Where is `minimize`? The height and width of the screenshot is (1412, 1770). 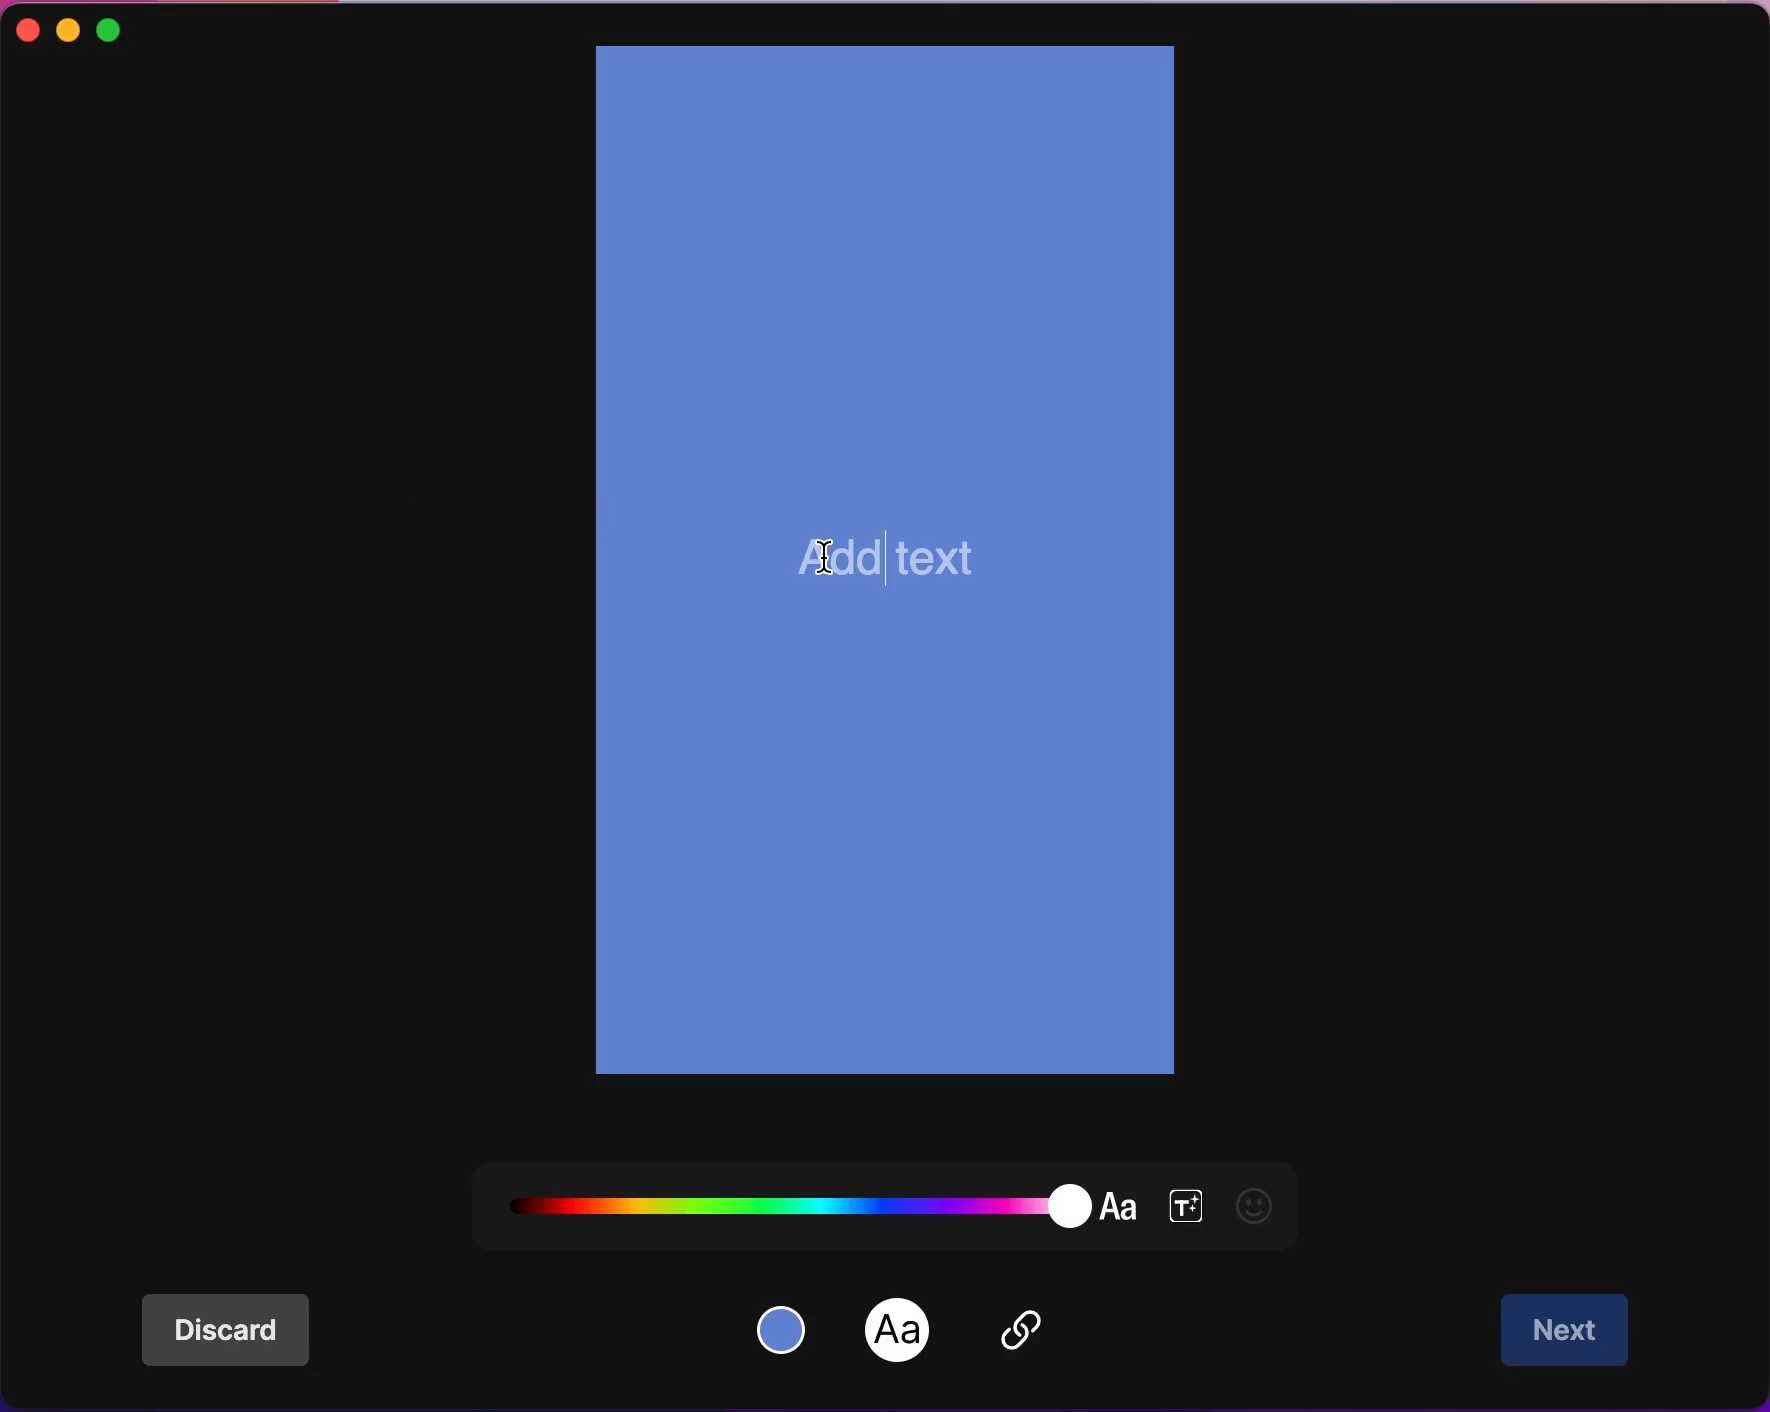
minimize is located at coordinates (69, 30).